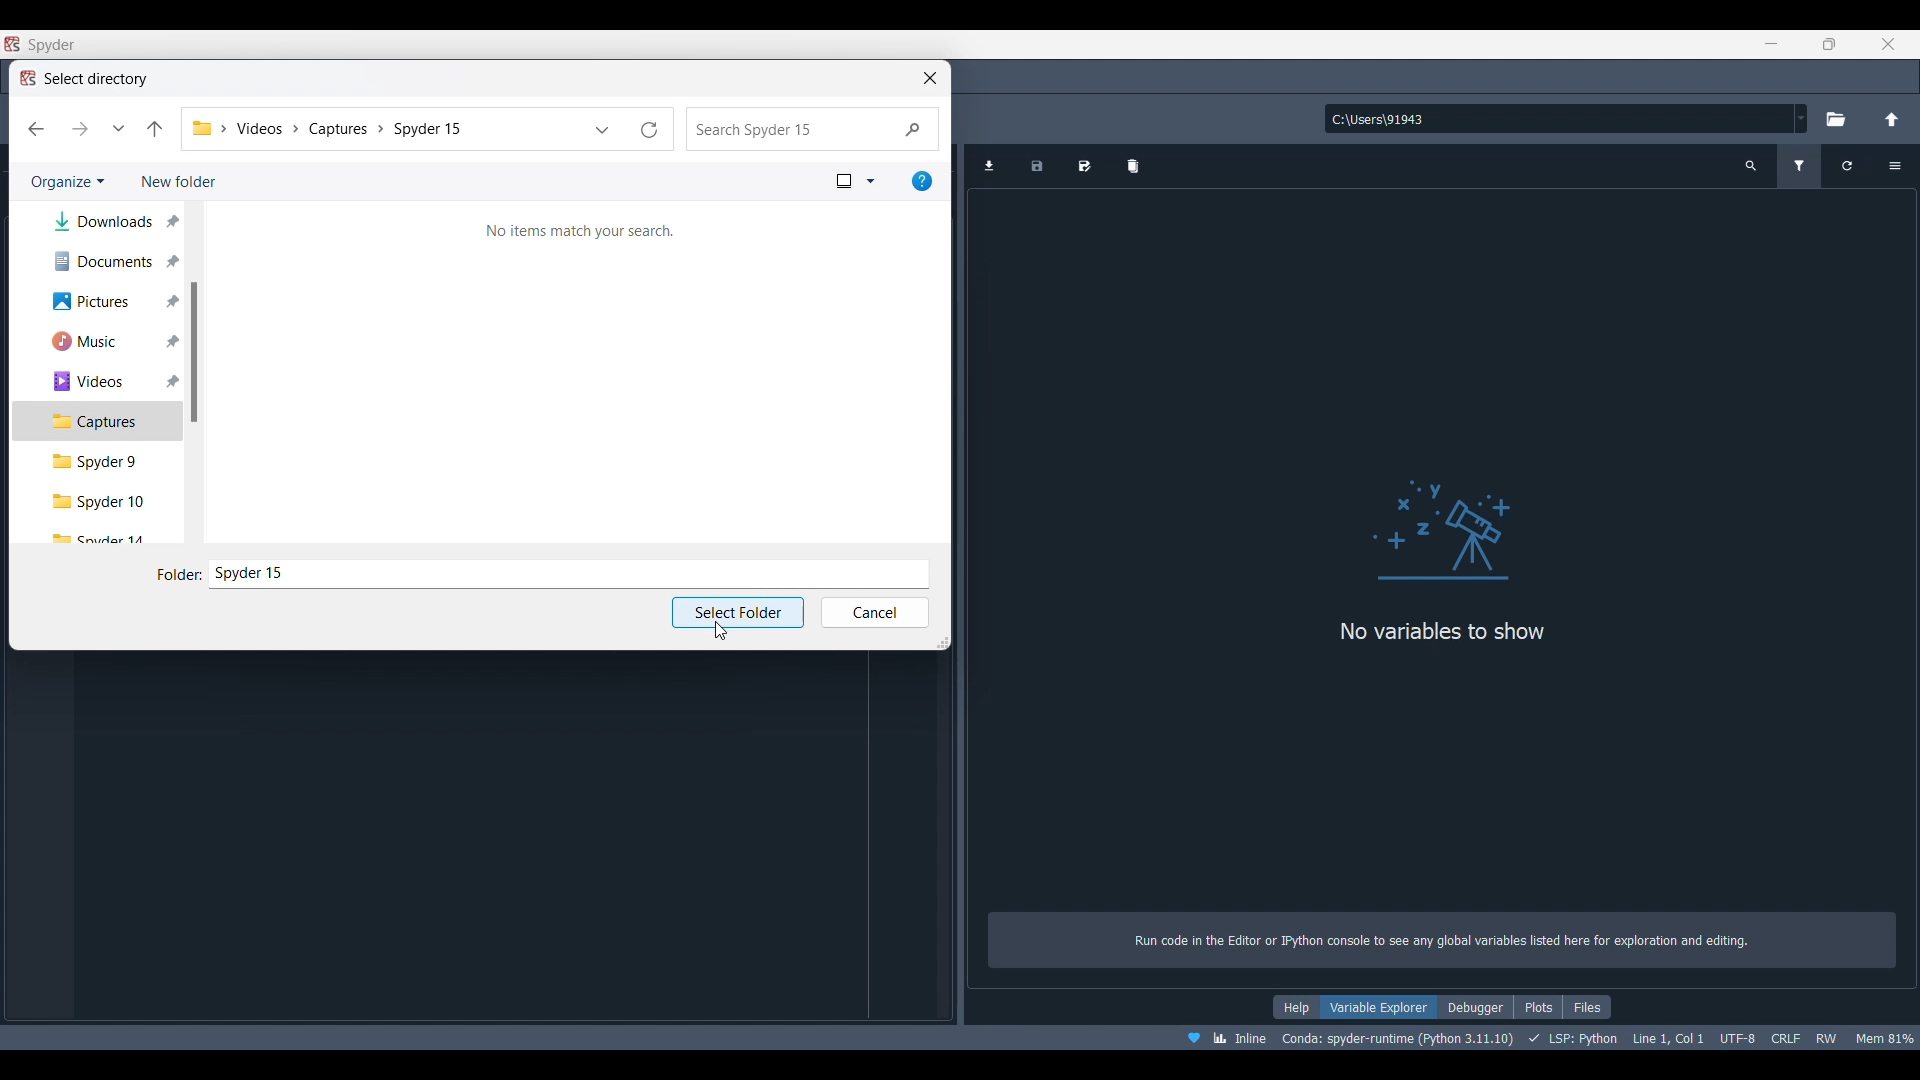 The height and width of the screenshot is (1080, 1920). Describe the element at coordinates (1084, 166) in the screenshot. I see `Save data as` at that location.